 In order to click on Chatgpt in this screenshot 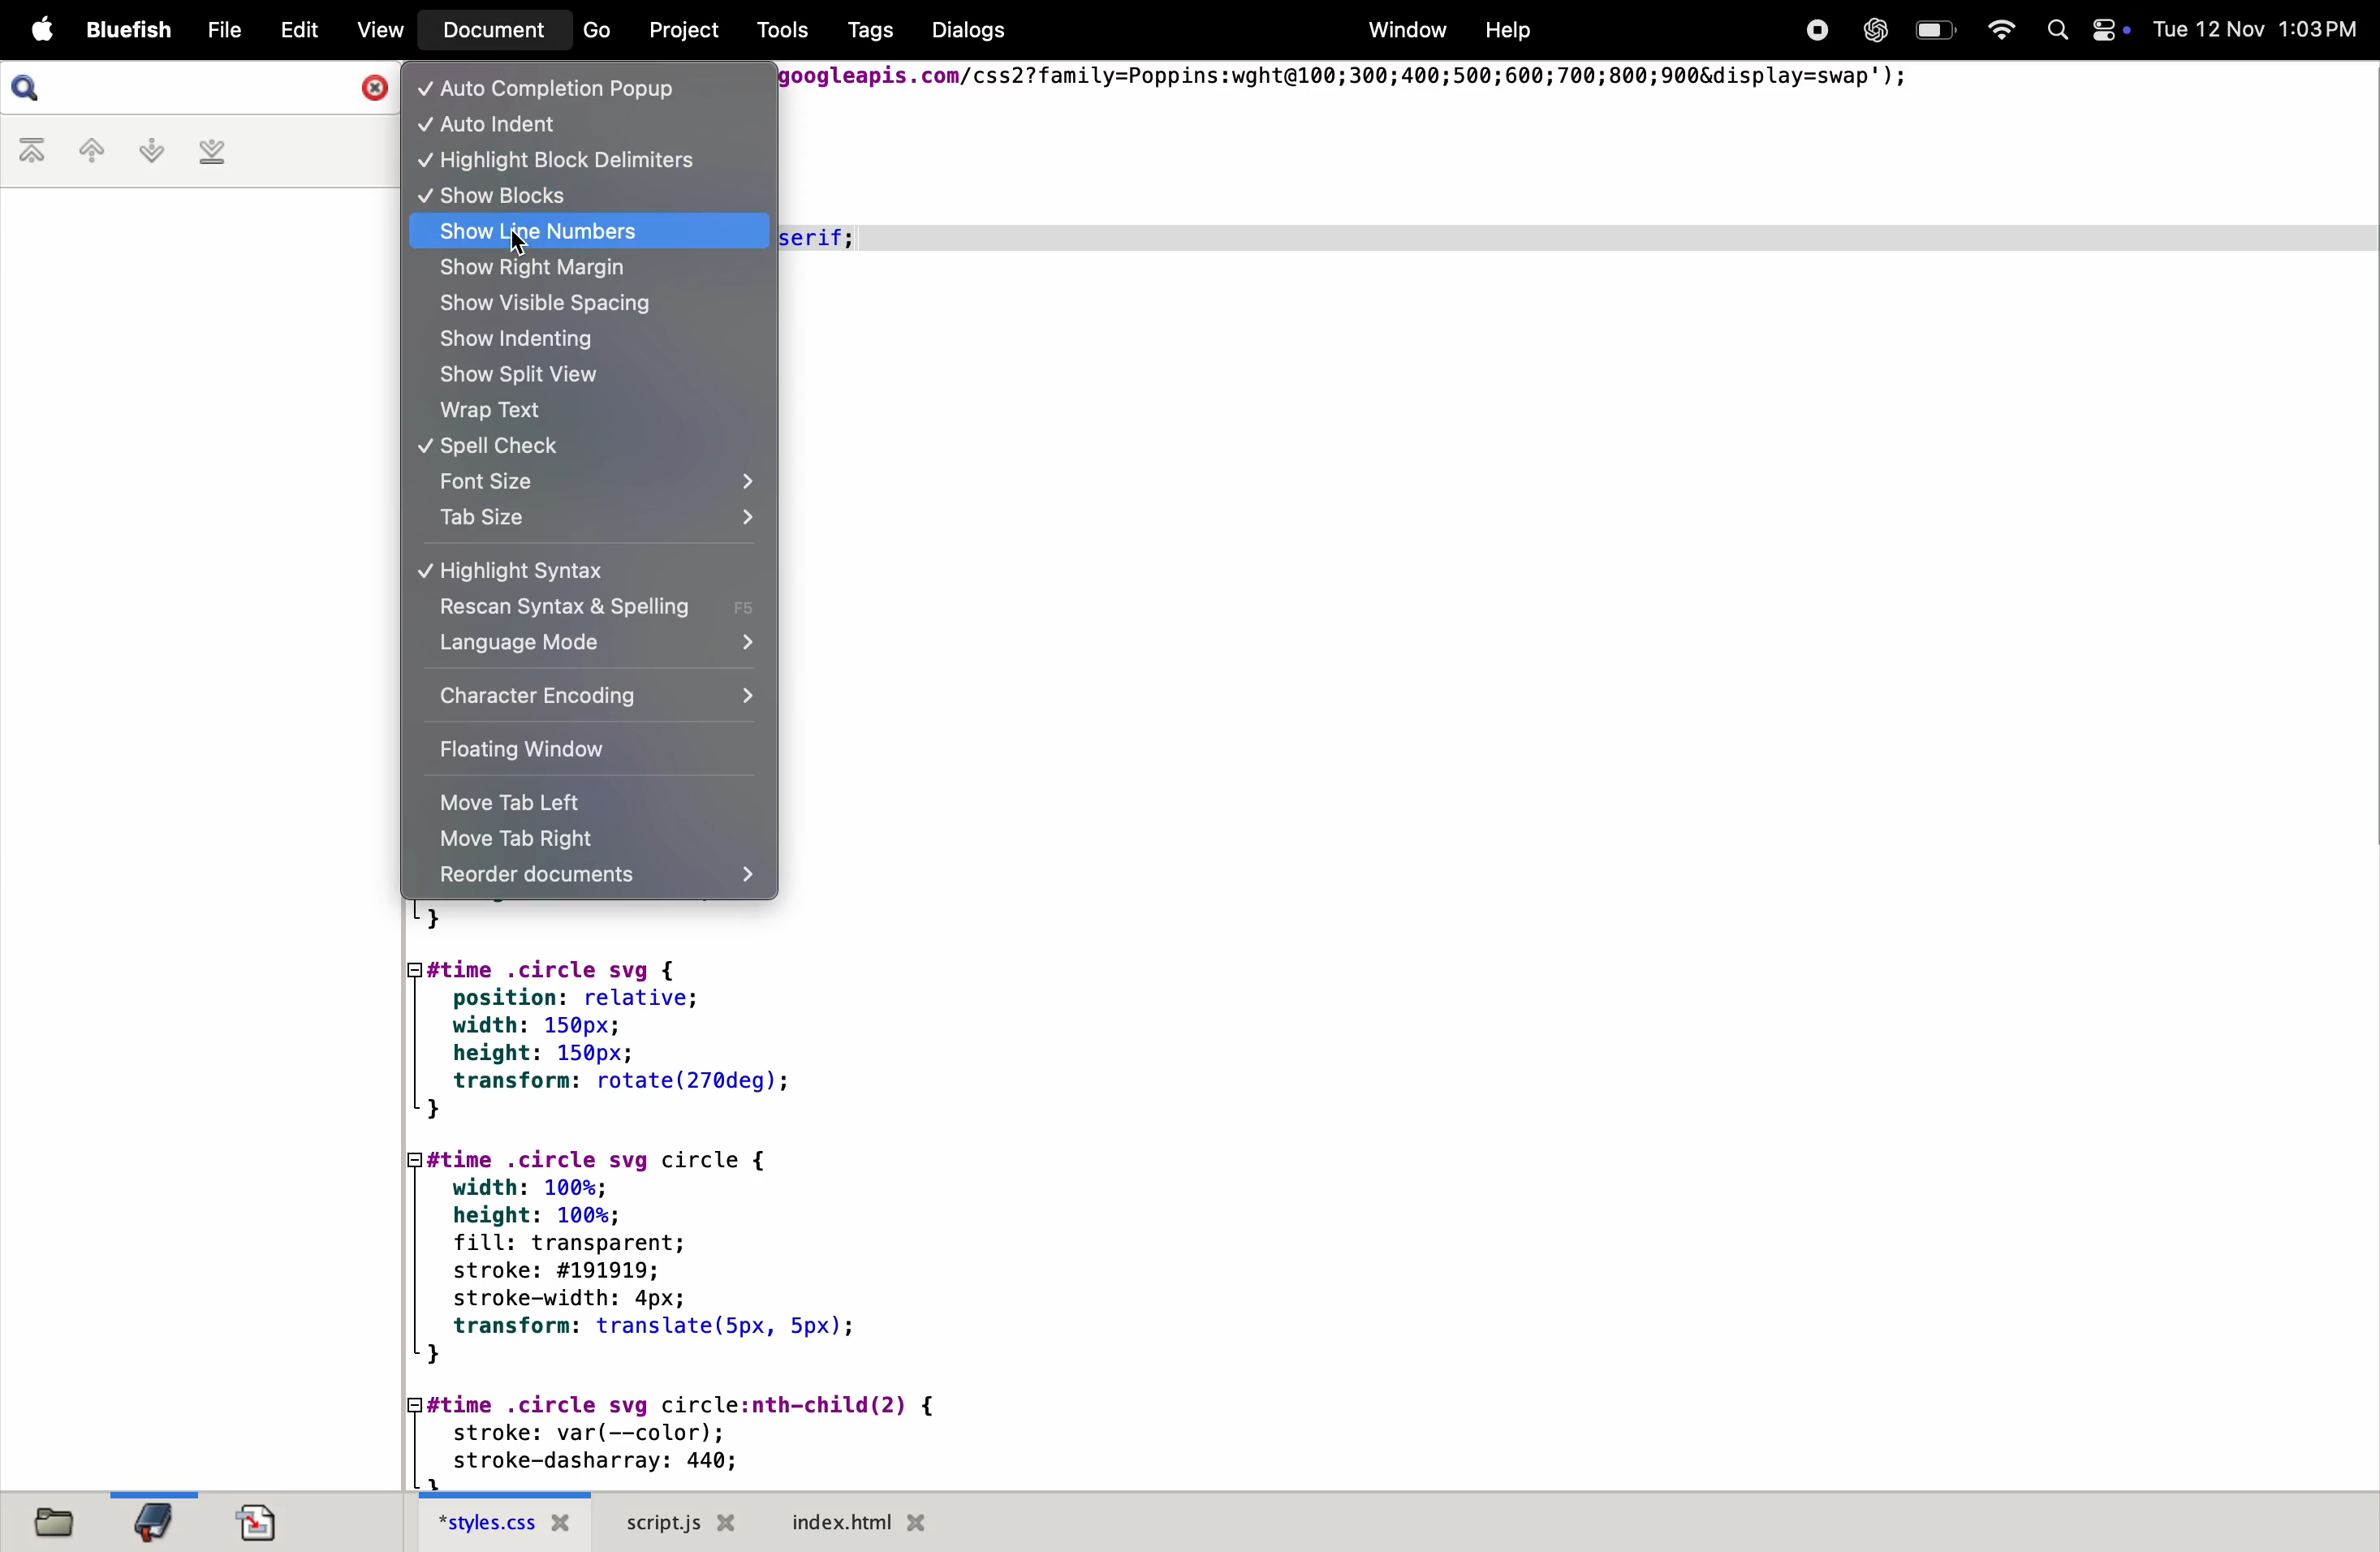, I will do `click(1875, 30)`.